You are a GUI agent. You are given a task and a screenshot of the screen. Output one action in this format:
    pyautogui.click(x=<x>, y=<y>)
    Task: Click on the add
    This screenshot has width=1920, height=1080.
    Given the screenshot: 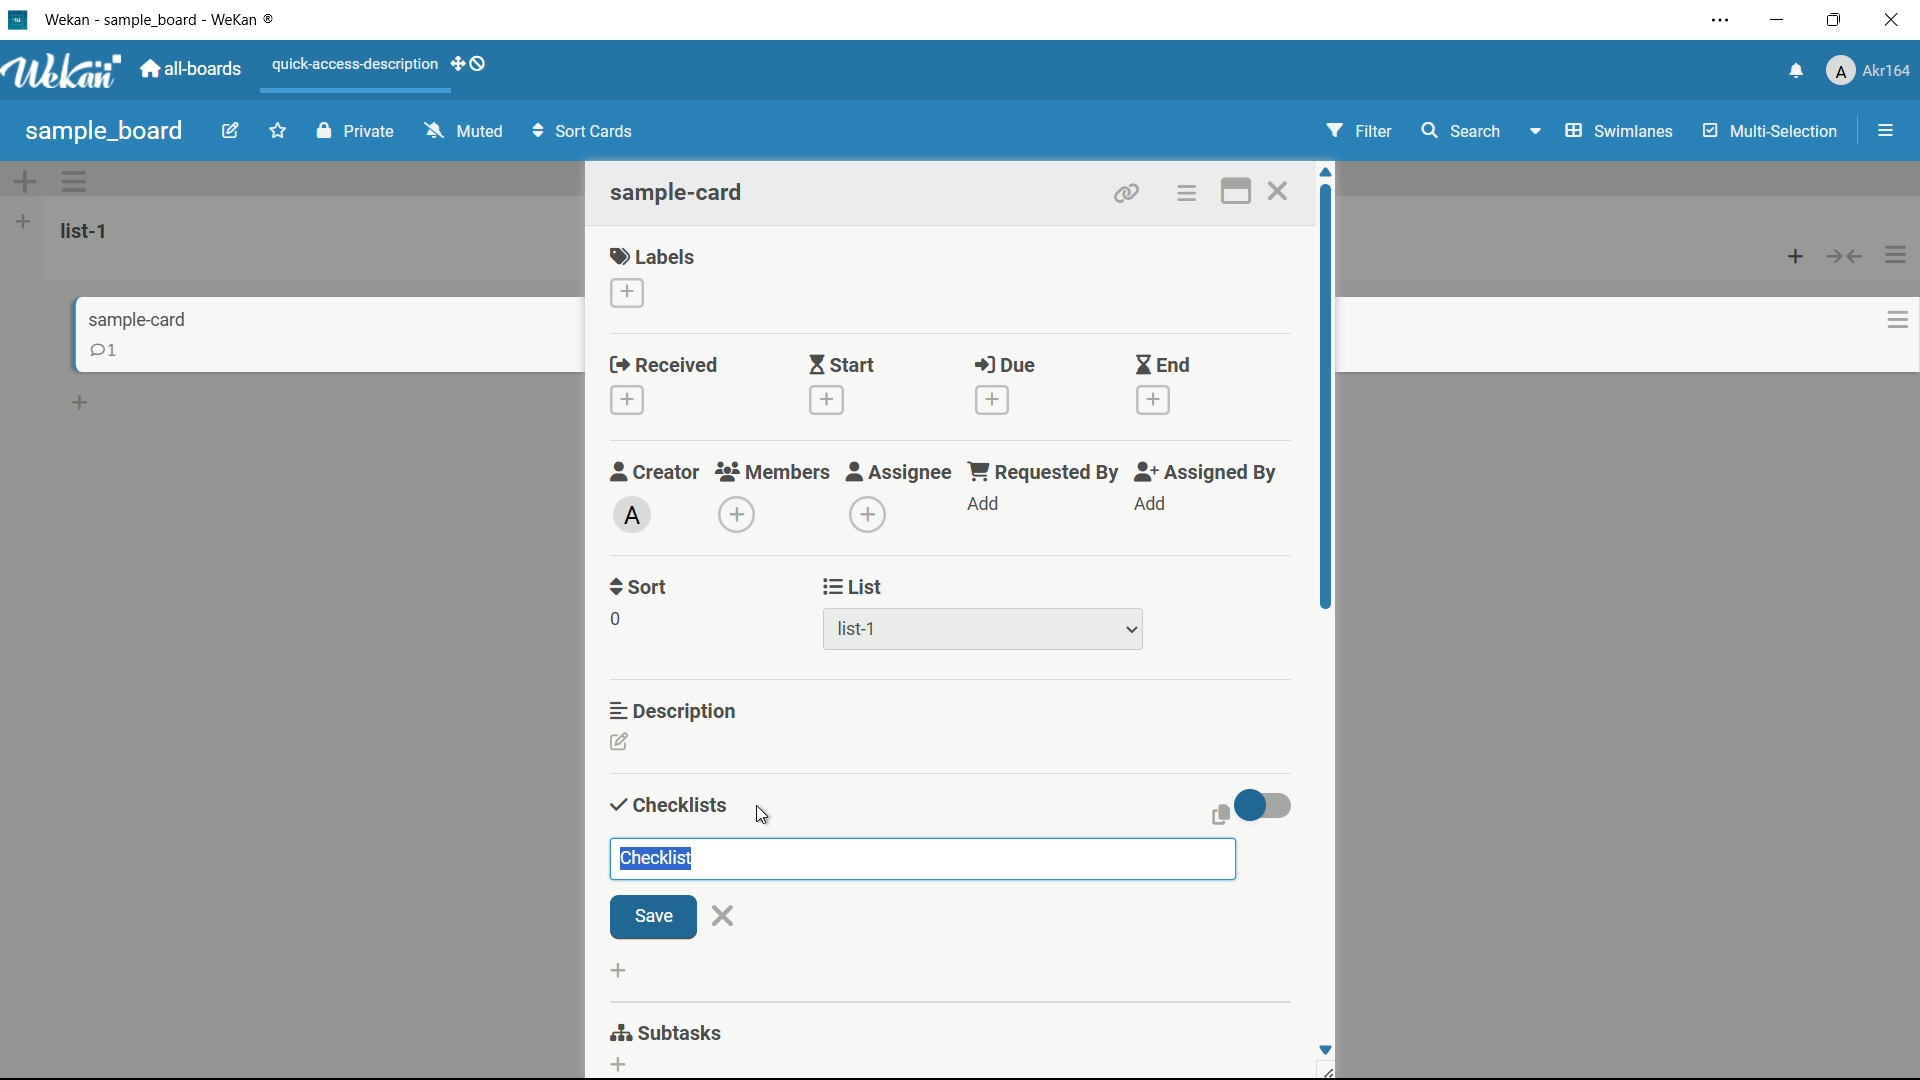 What is the action you would take?
    pyautogui.click(x=452, y=63)
    